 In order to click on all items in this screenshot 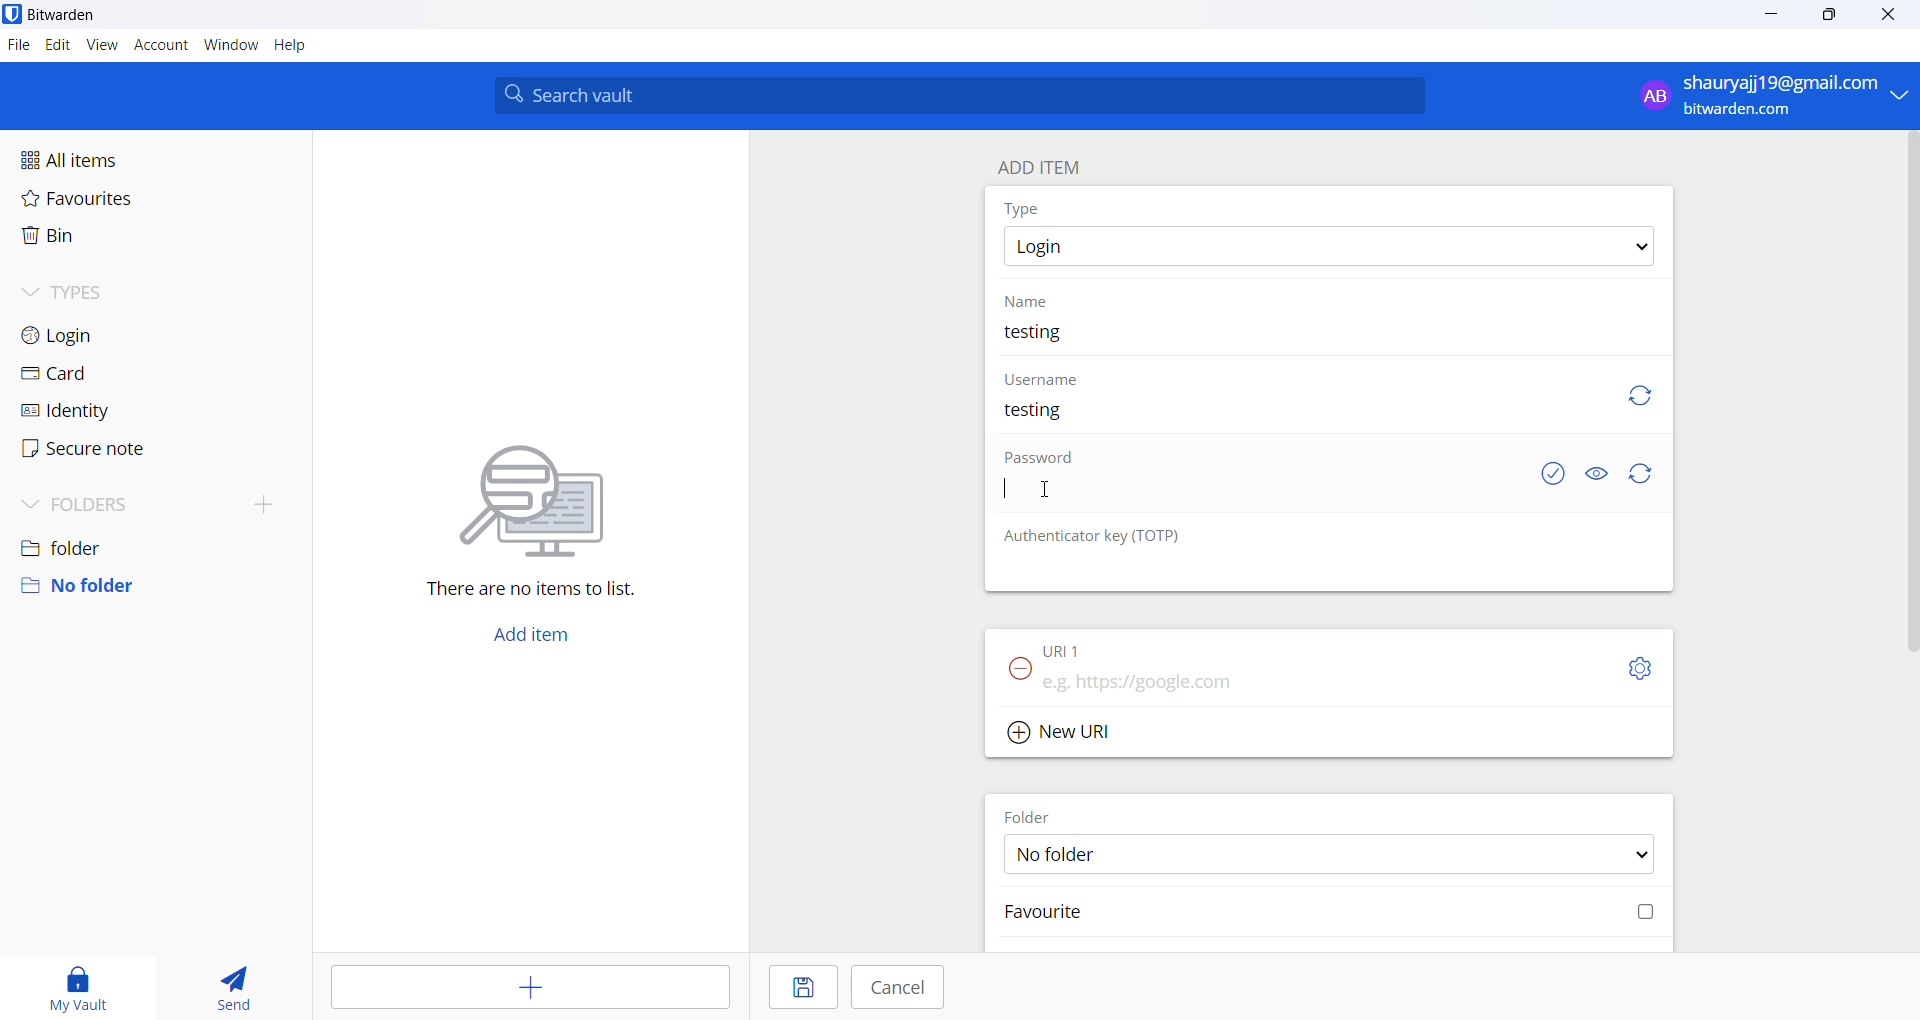, I will do `click(116, 156)`.